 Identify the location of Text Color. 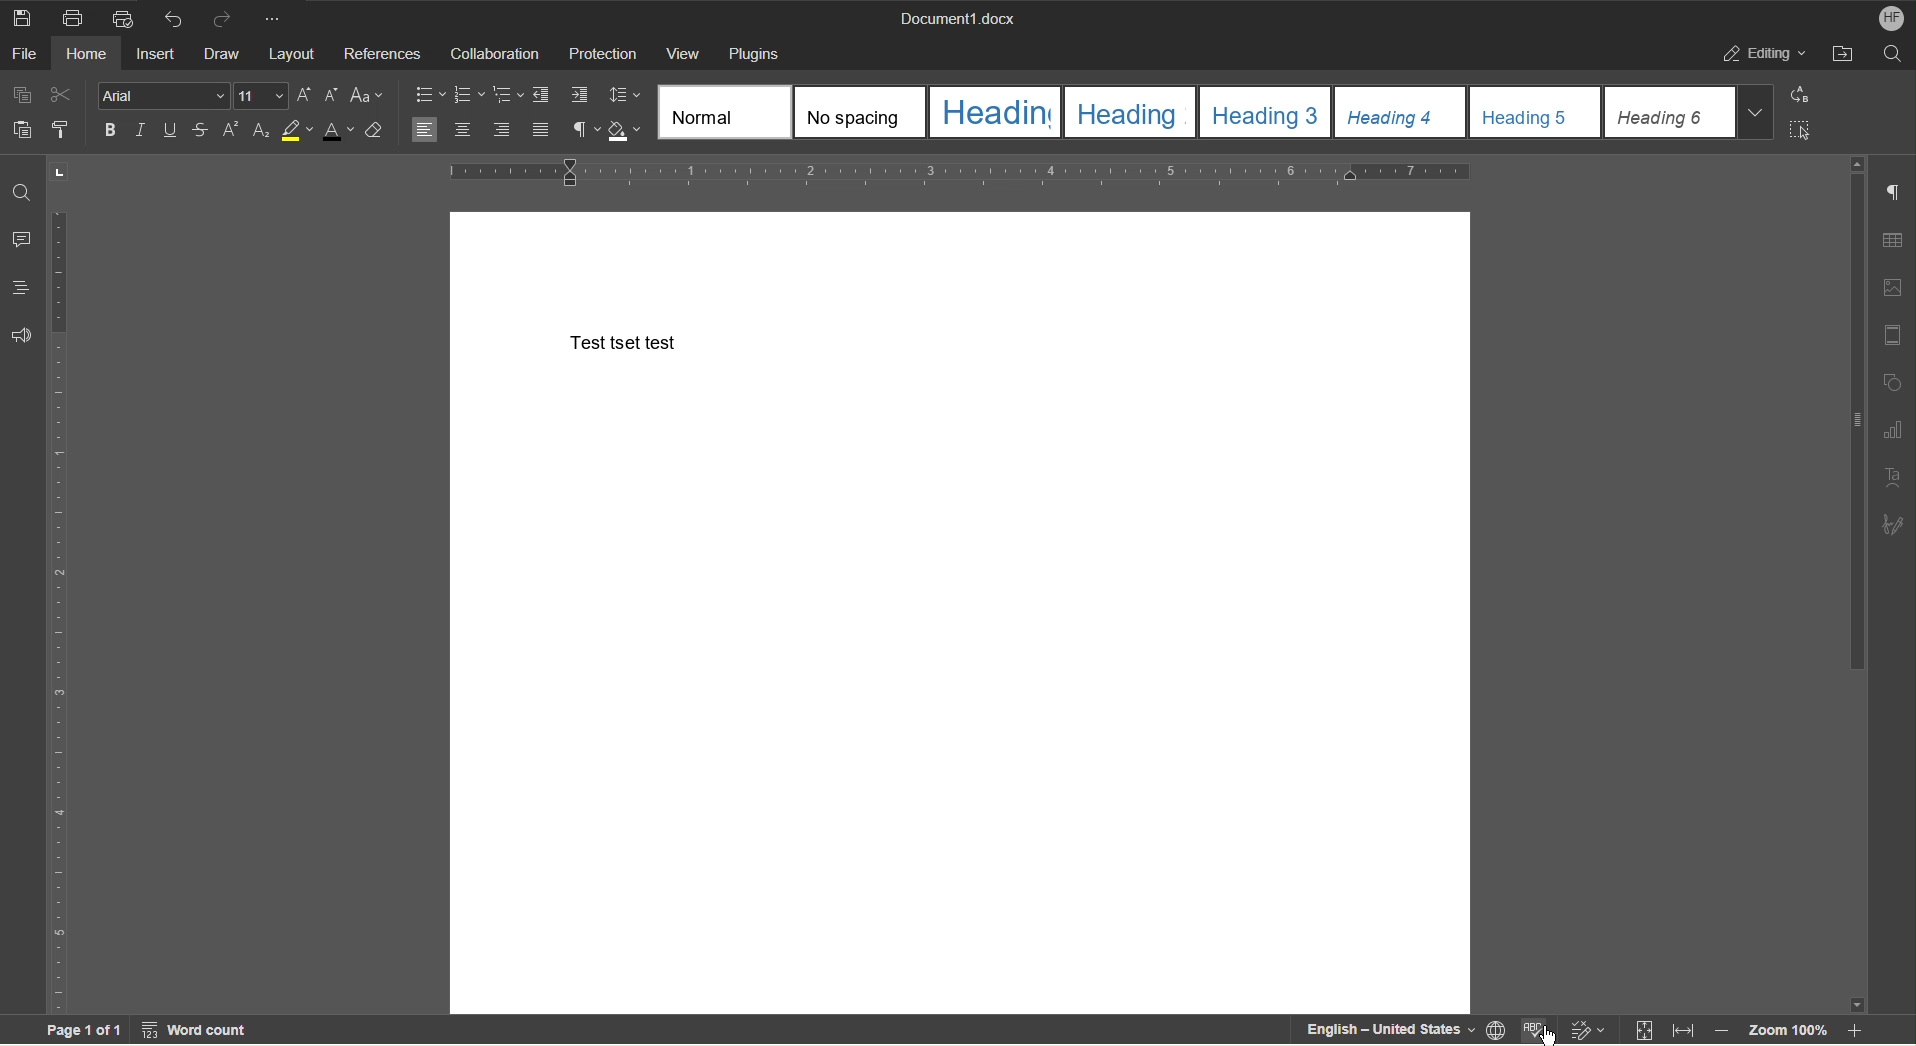
(337, 132).